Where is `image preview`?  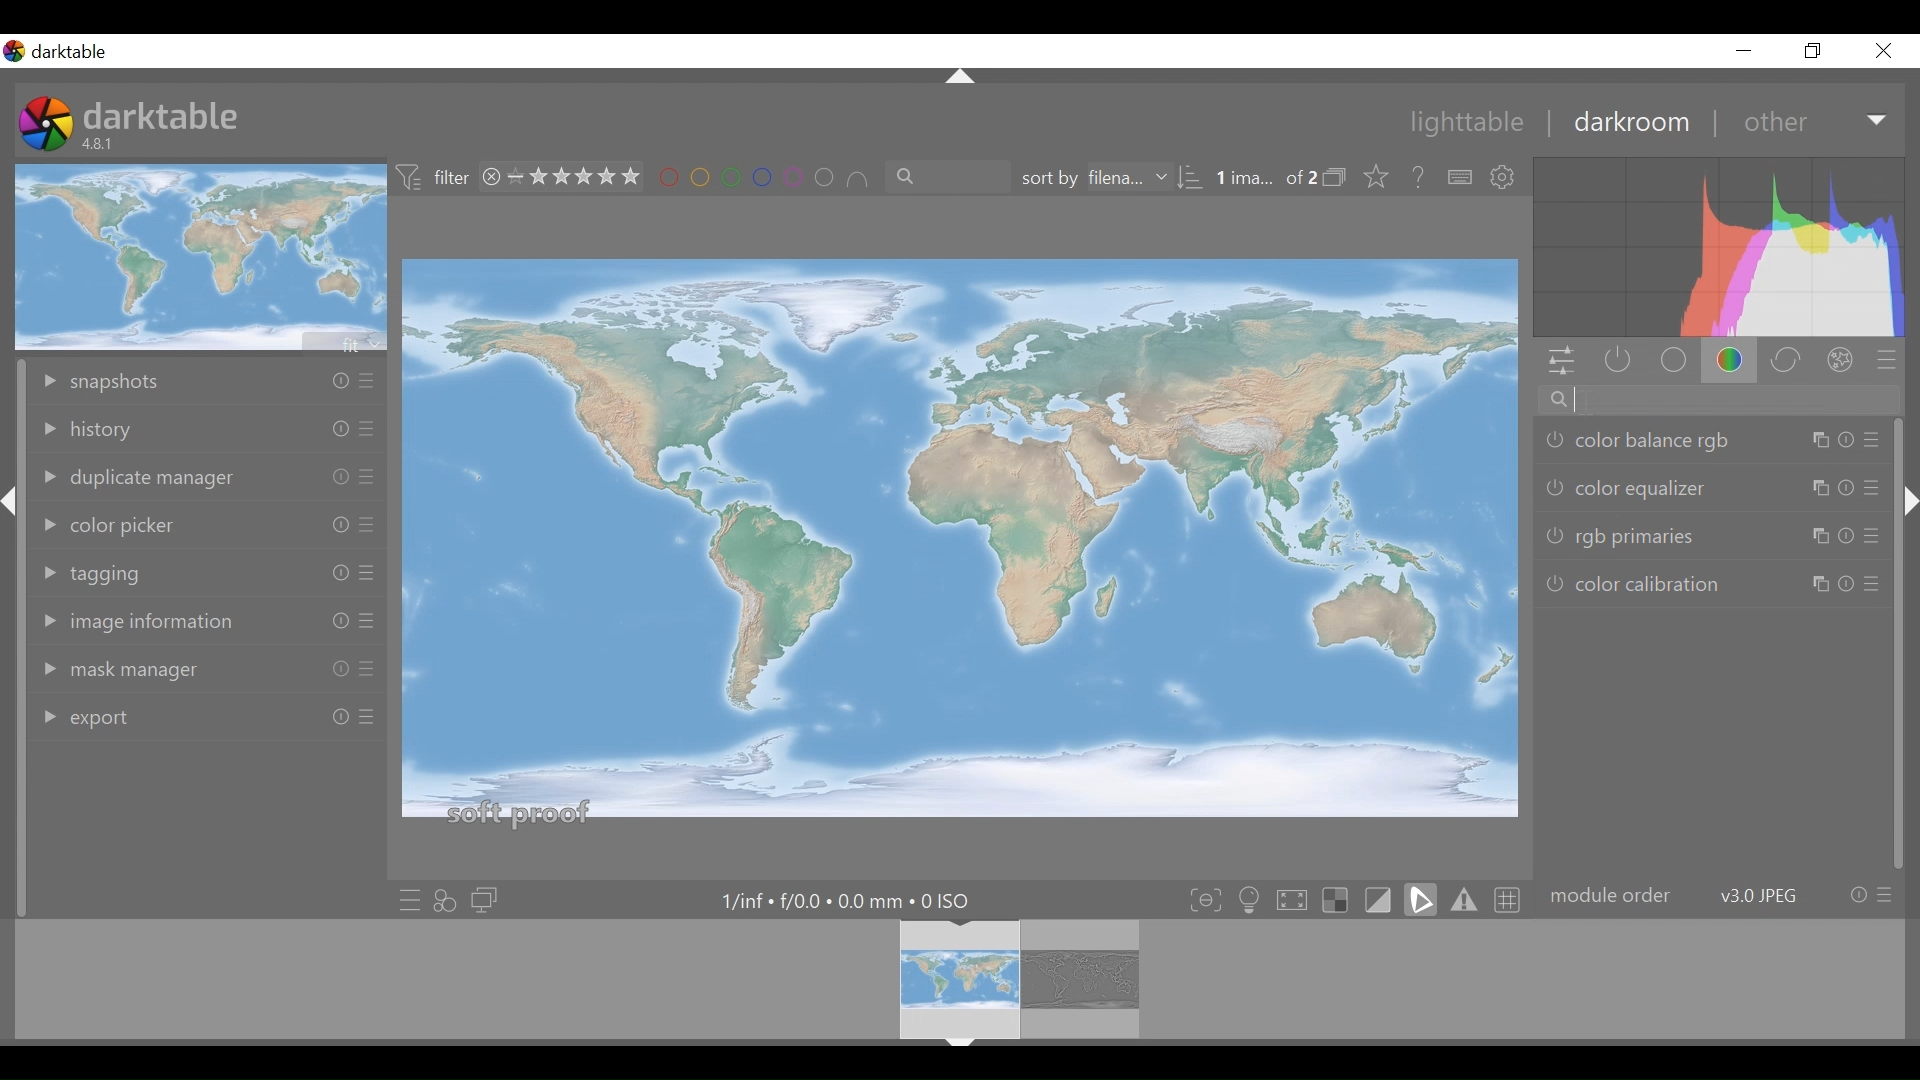
image preview is located at coordinates (196, 257).